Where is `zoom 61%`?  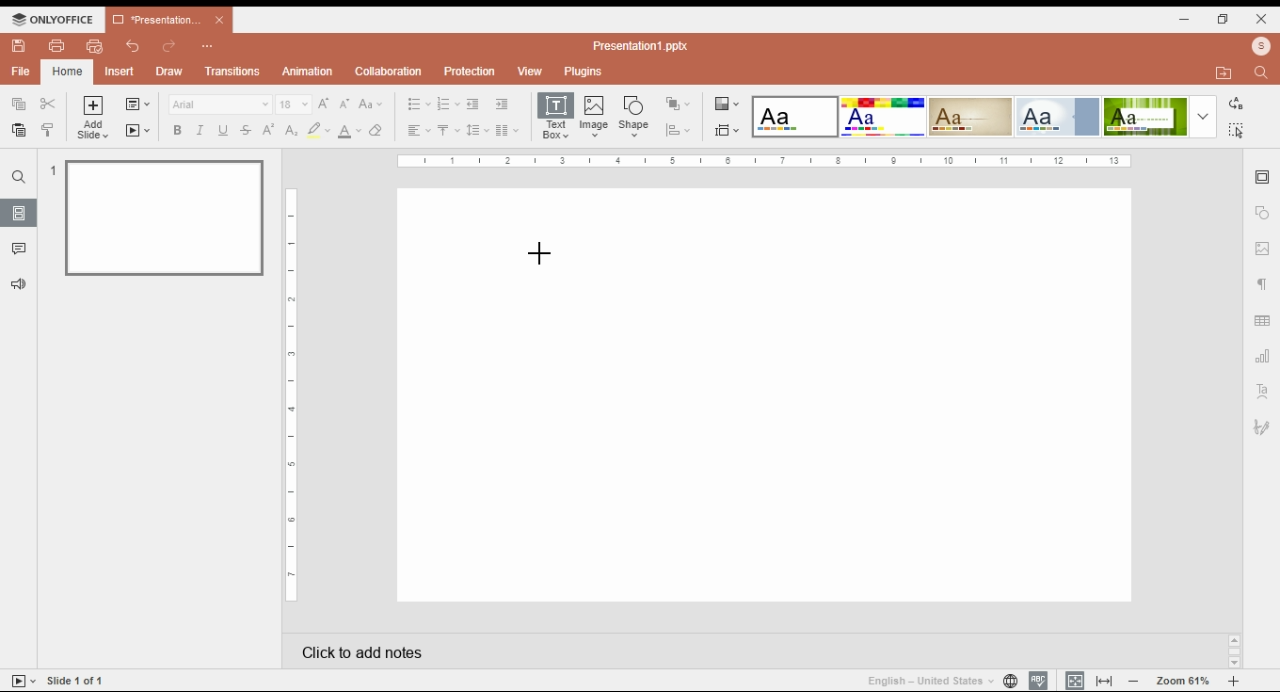 zoom 61% is located at coordinates (1181, 681).